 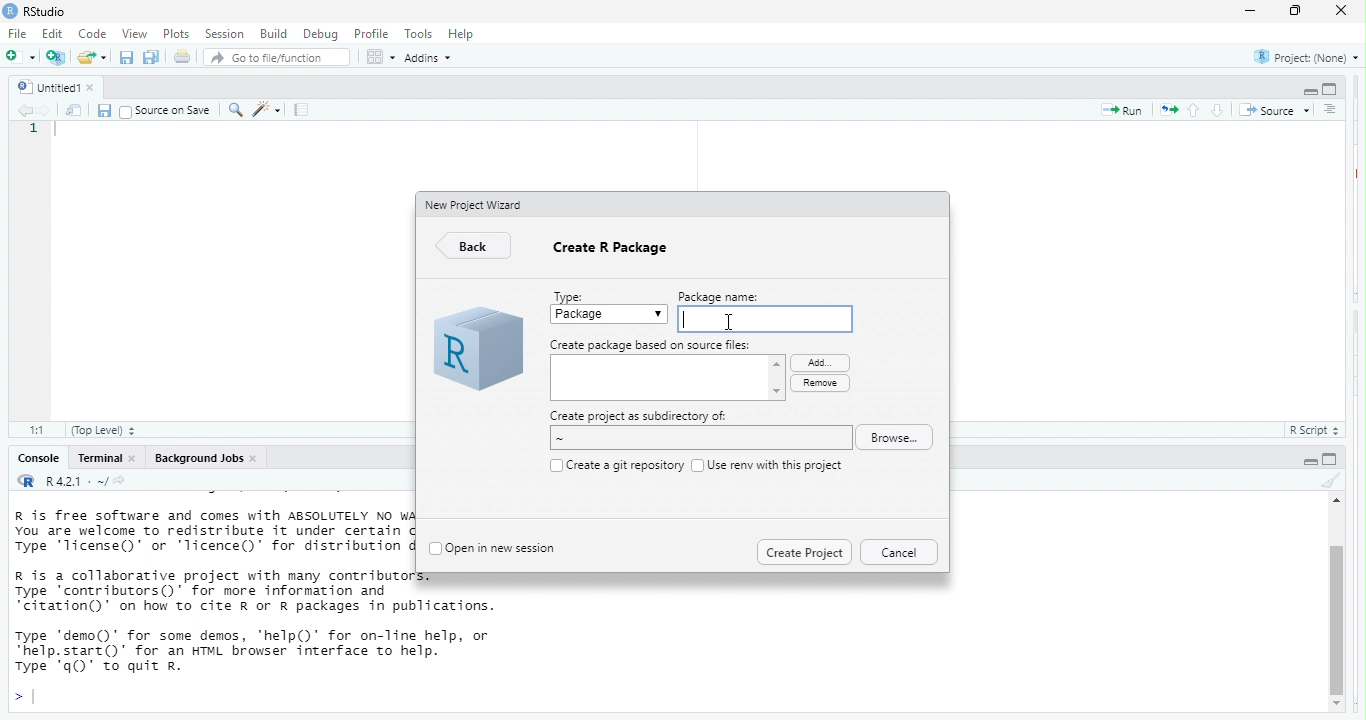 I want to click on show in new window, so click(x=72, y=111).